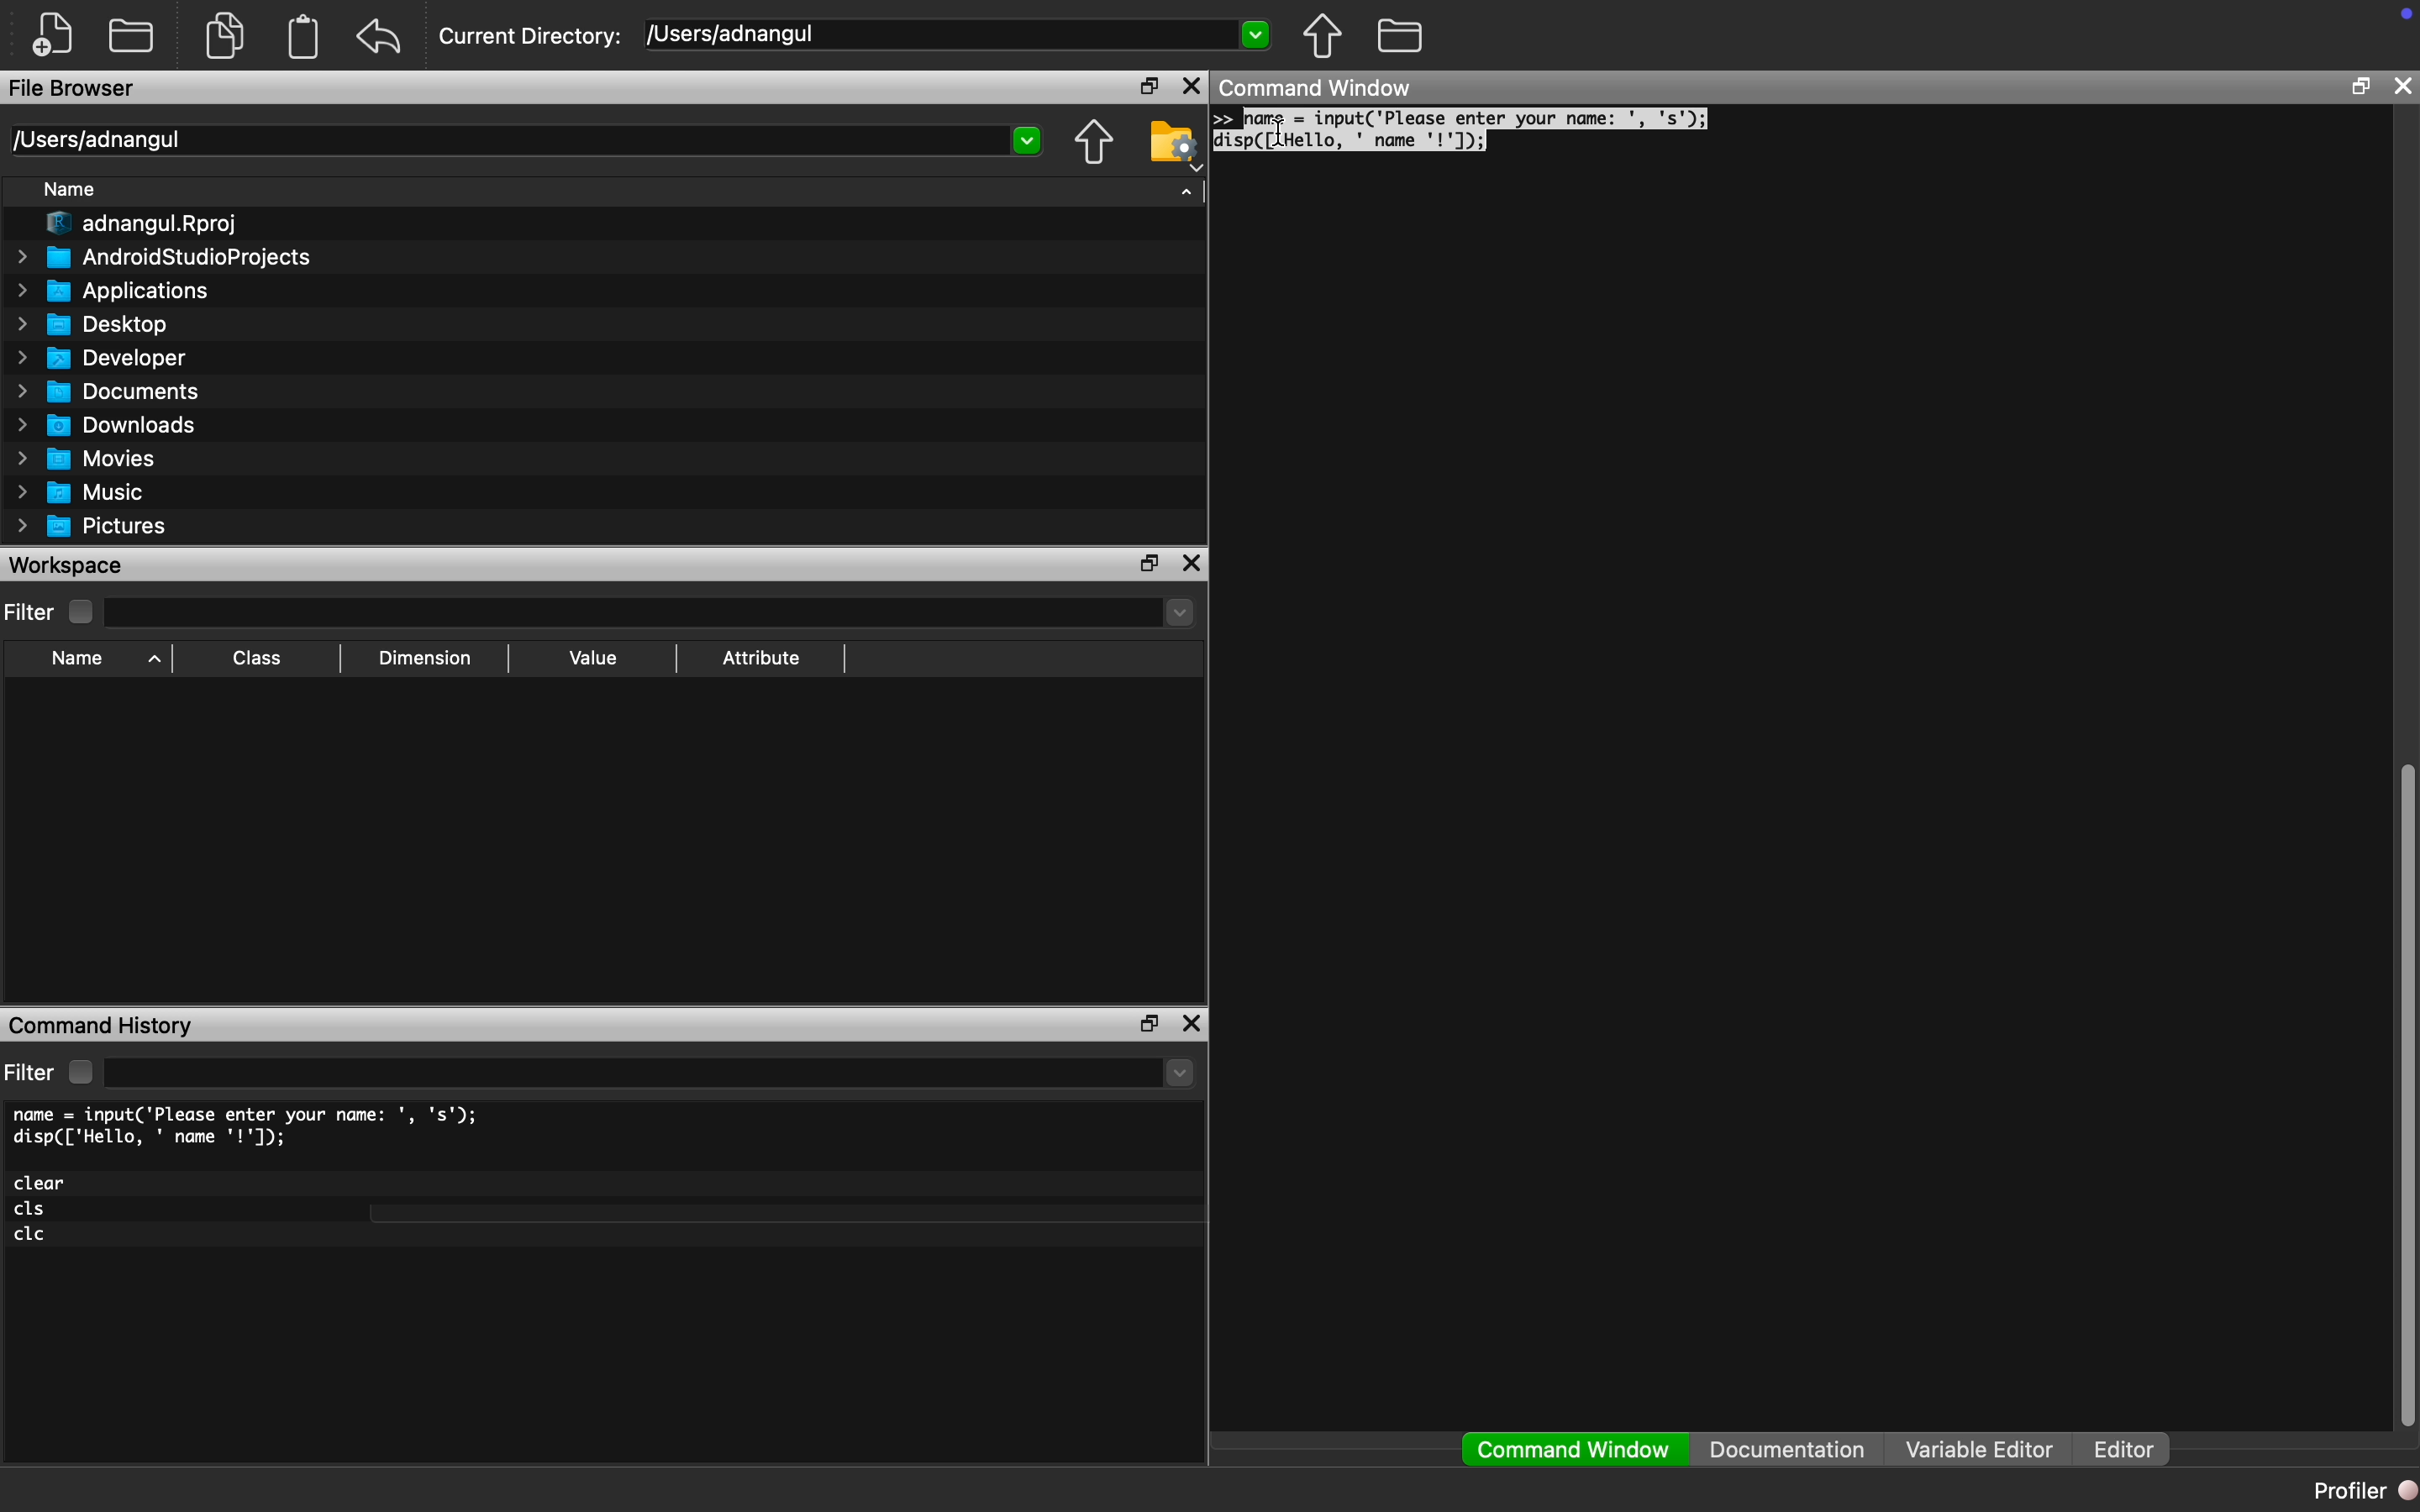  Describe the element at coordinates (304, 37) in the screenshot. I see `clipboard` at that location.